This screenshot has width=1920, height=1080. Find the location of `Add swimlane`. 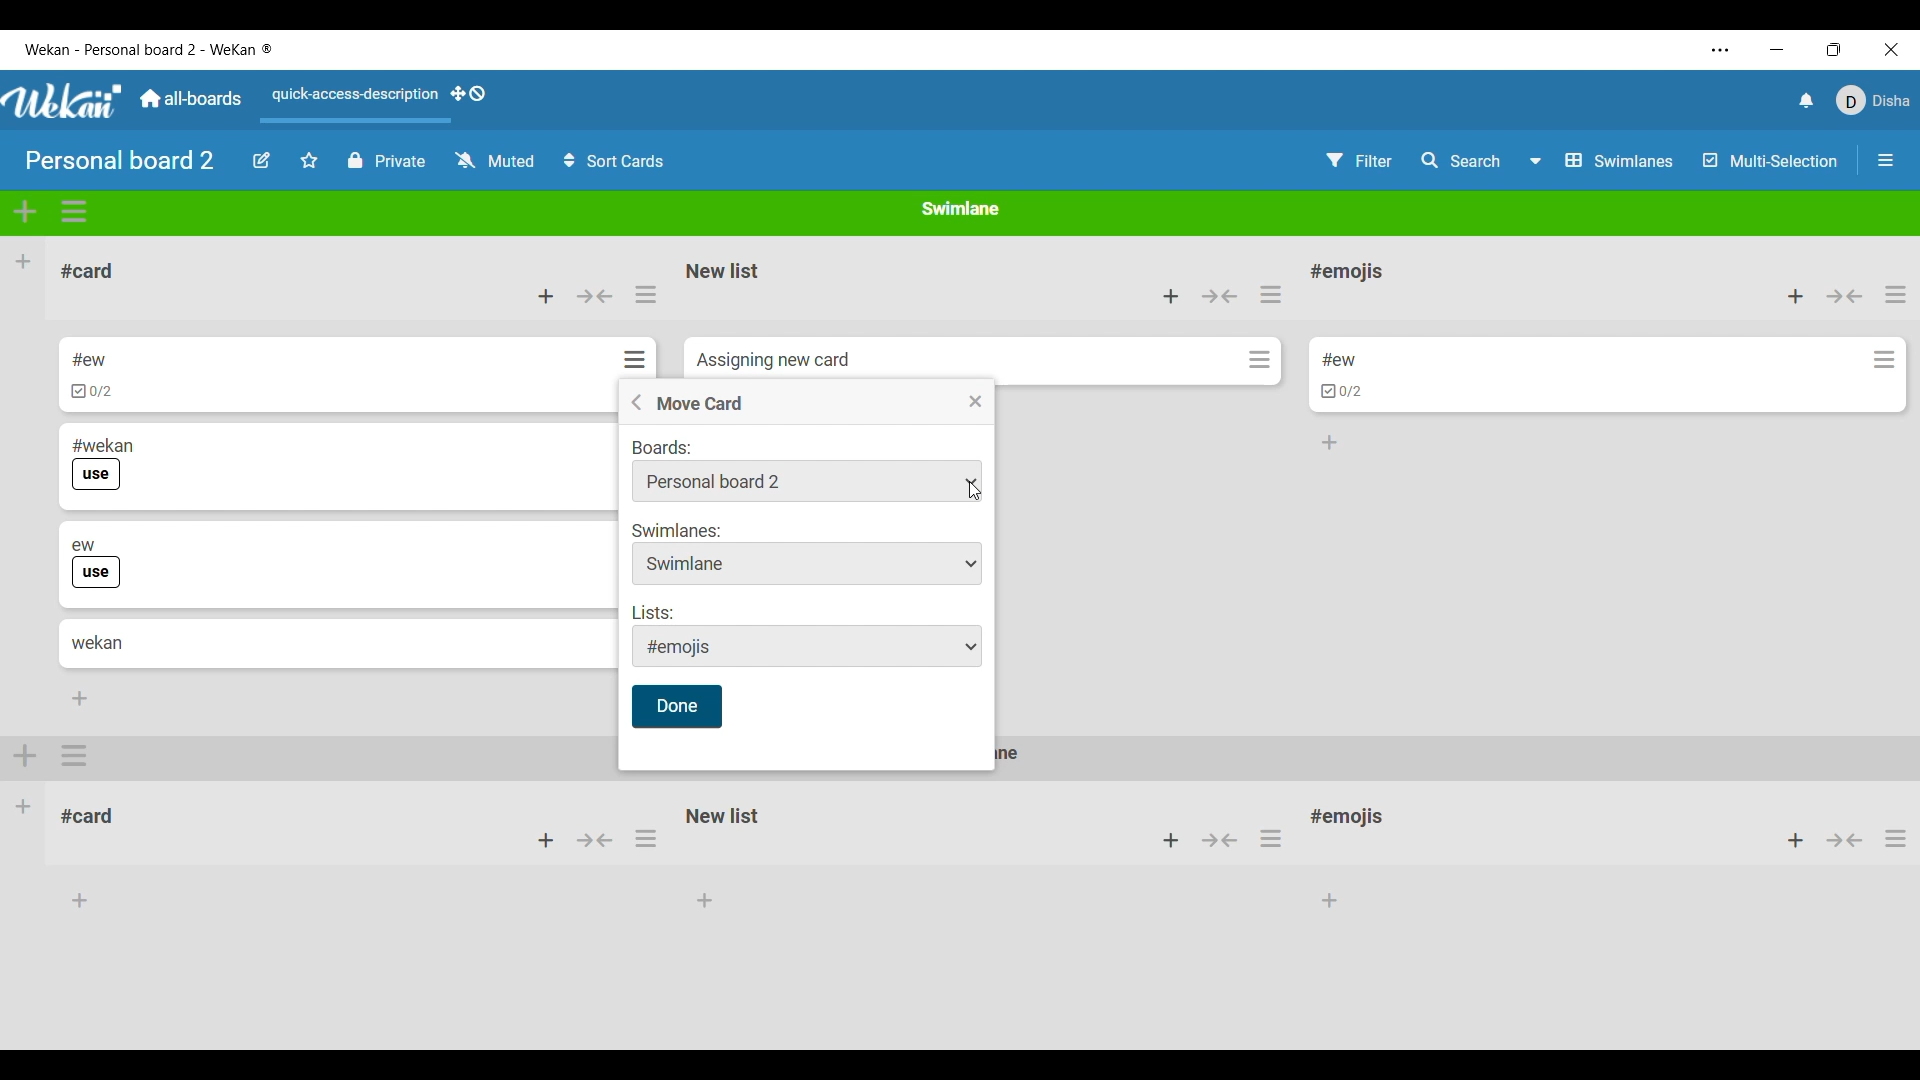

Add swimlane is located at coordinates (26, 211).